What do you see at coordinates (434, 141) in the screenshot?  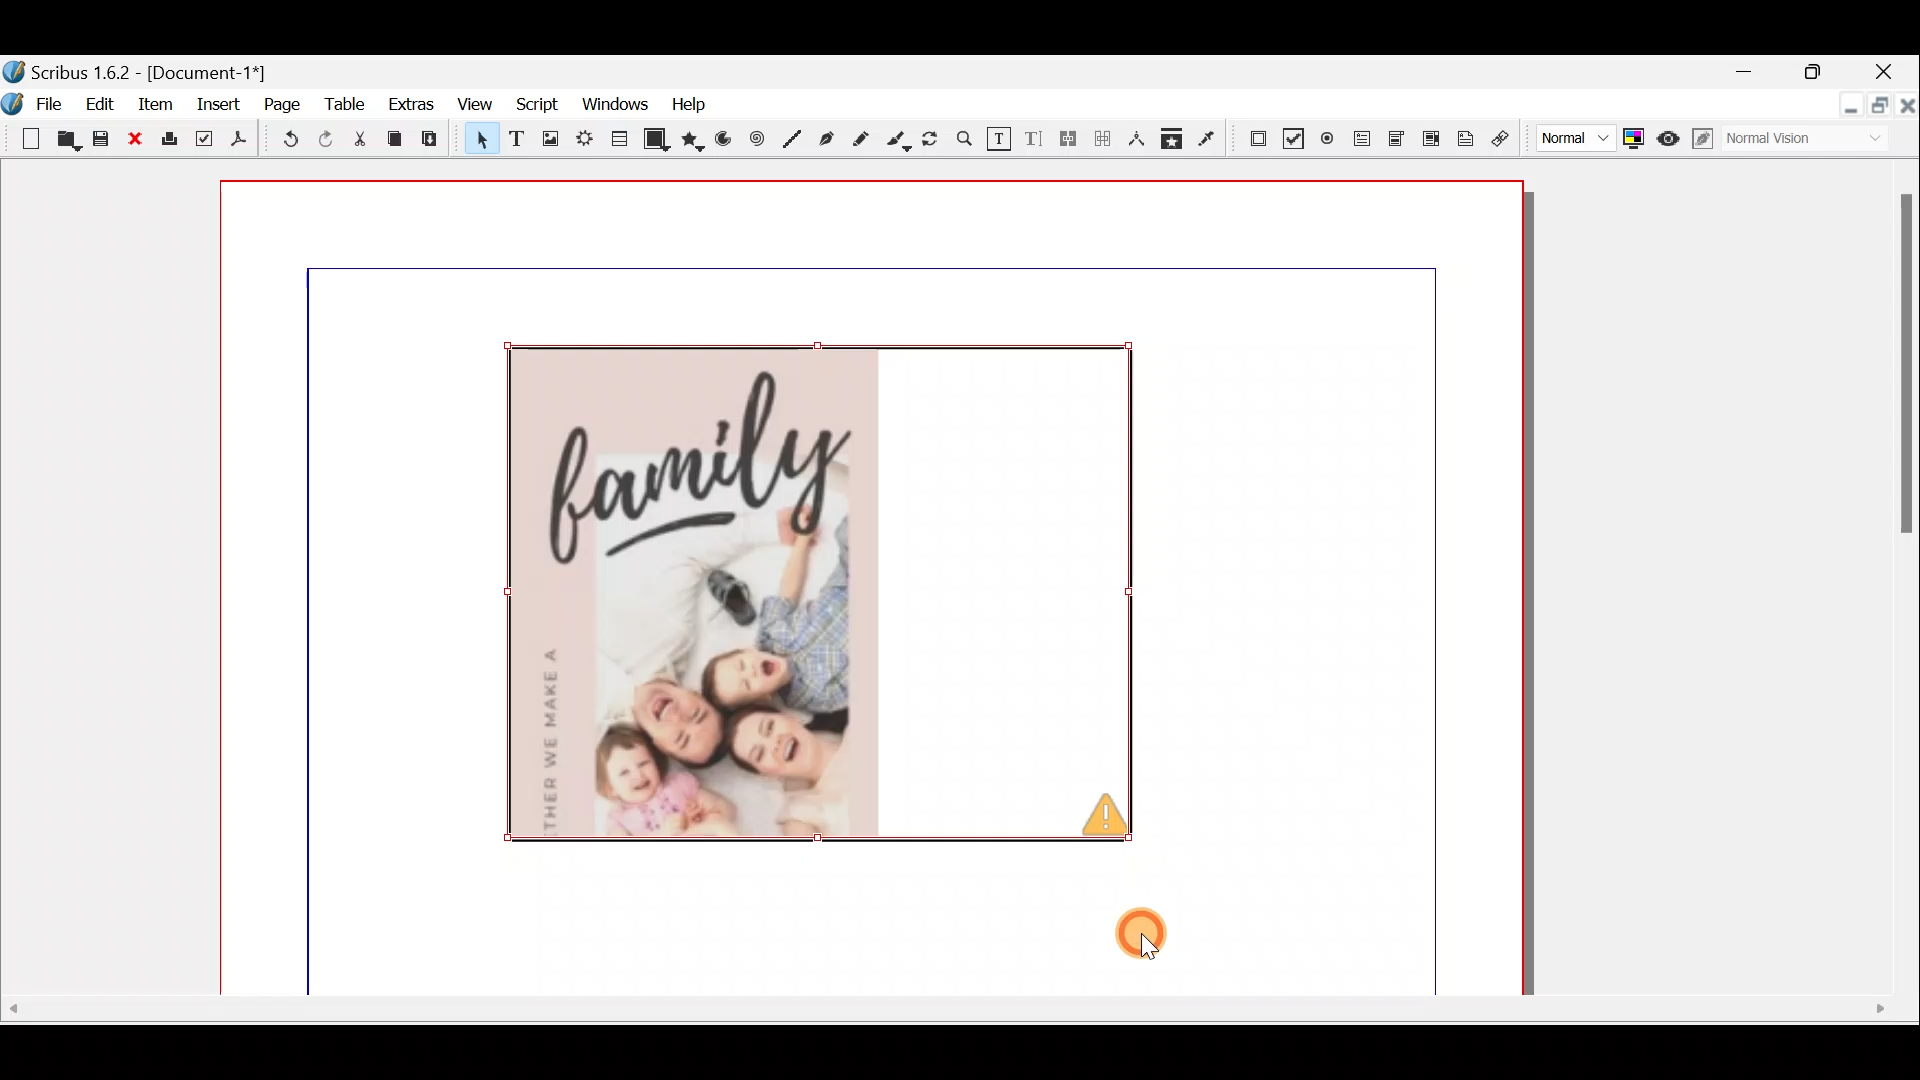 I see `Paste` at bounding box center [434, 141].